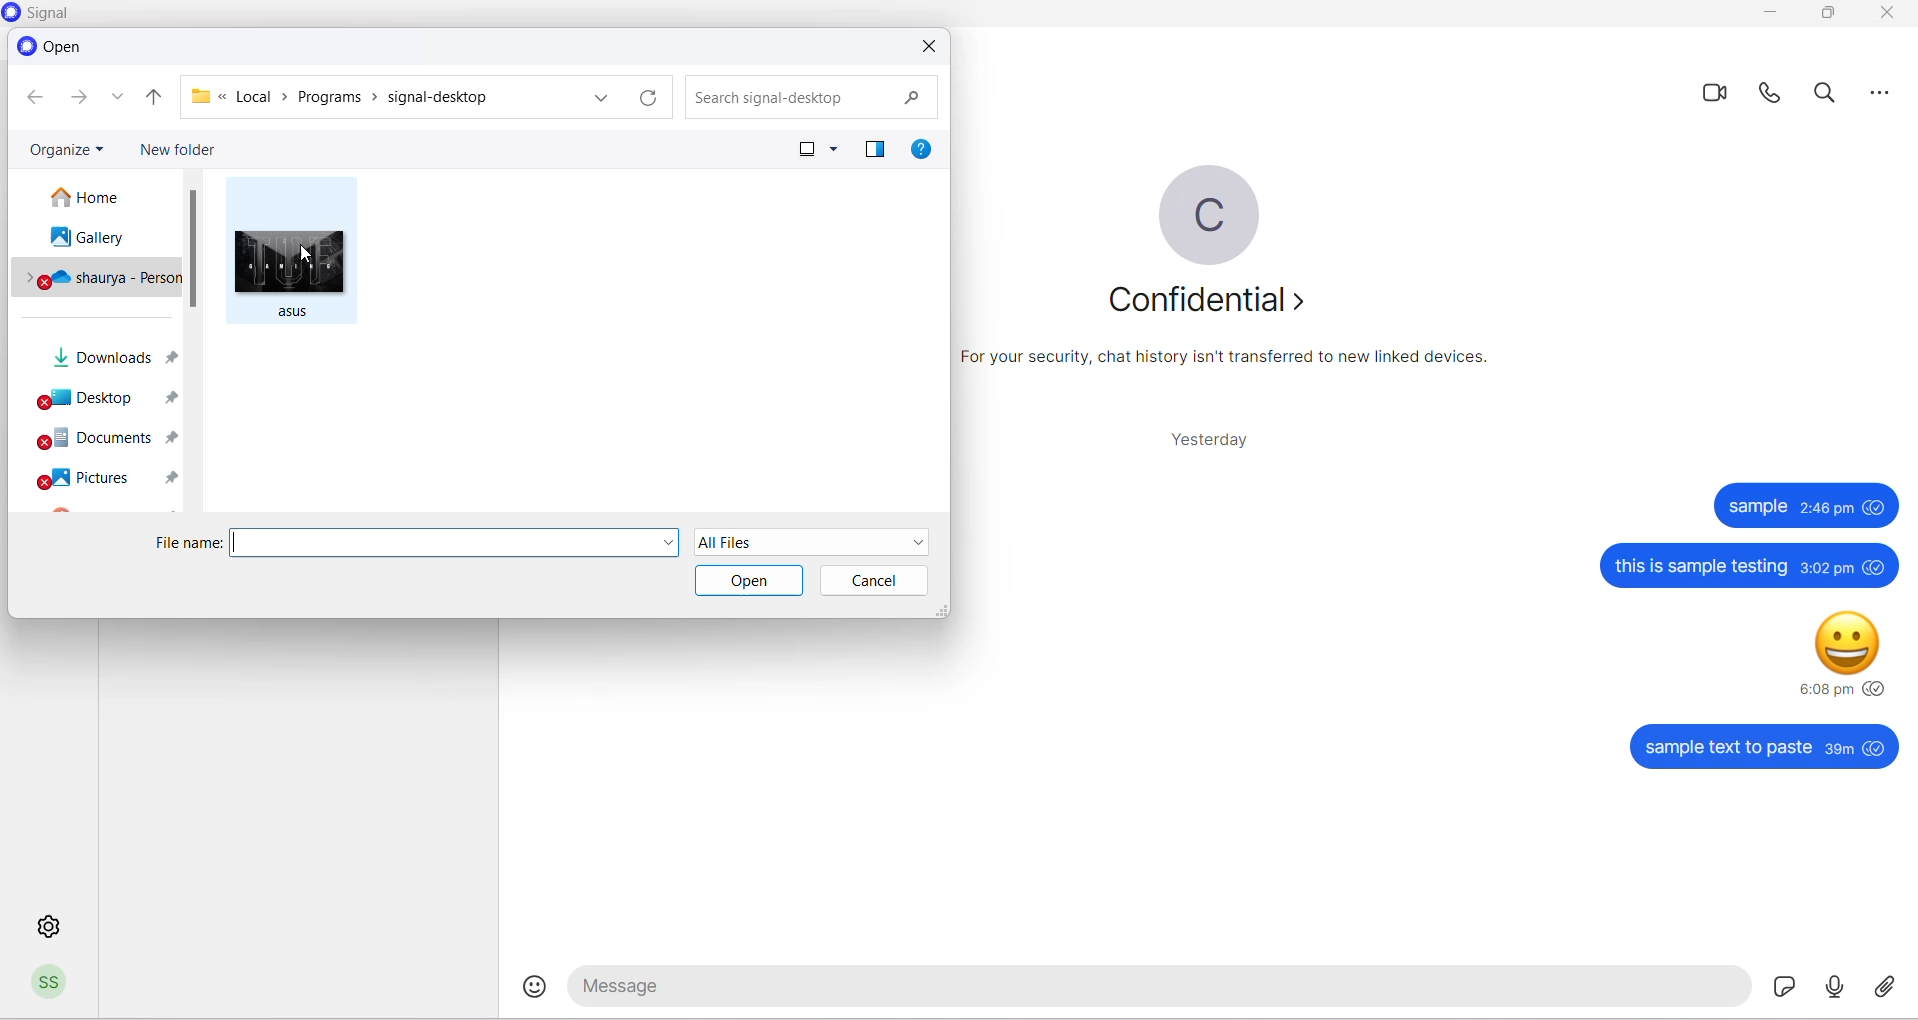 The image size is (1918, 1020). Describe the element at coordinates (1830, 986) in the screenshot. I see `voice note` at that location.